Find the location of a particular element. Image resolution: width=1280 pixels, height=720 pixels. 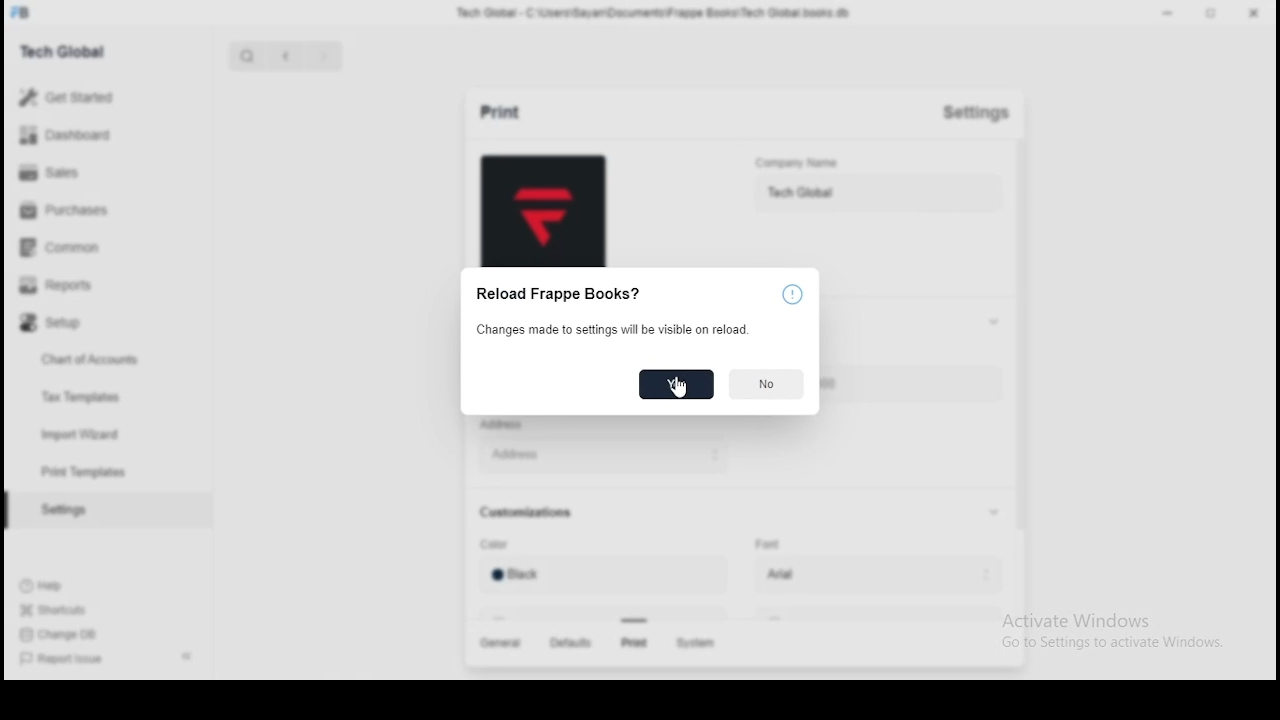

Customizations. is located at coordinates (536, 515).